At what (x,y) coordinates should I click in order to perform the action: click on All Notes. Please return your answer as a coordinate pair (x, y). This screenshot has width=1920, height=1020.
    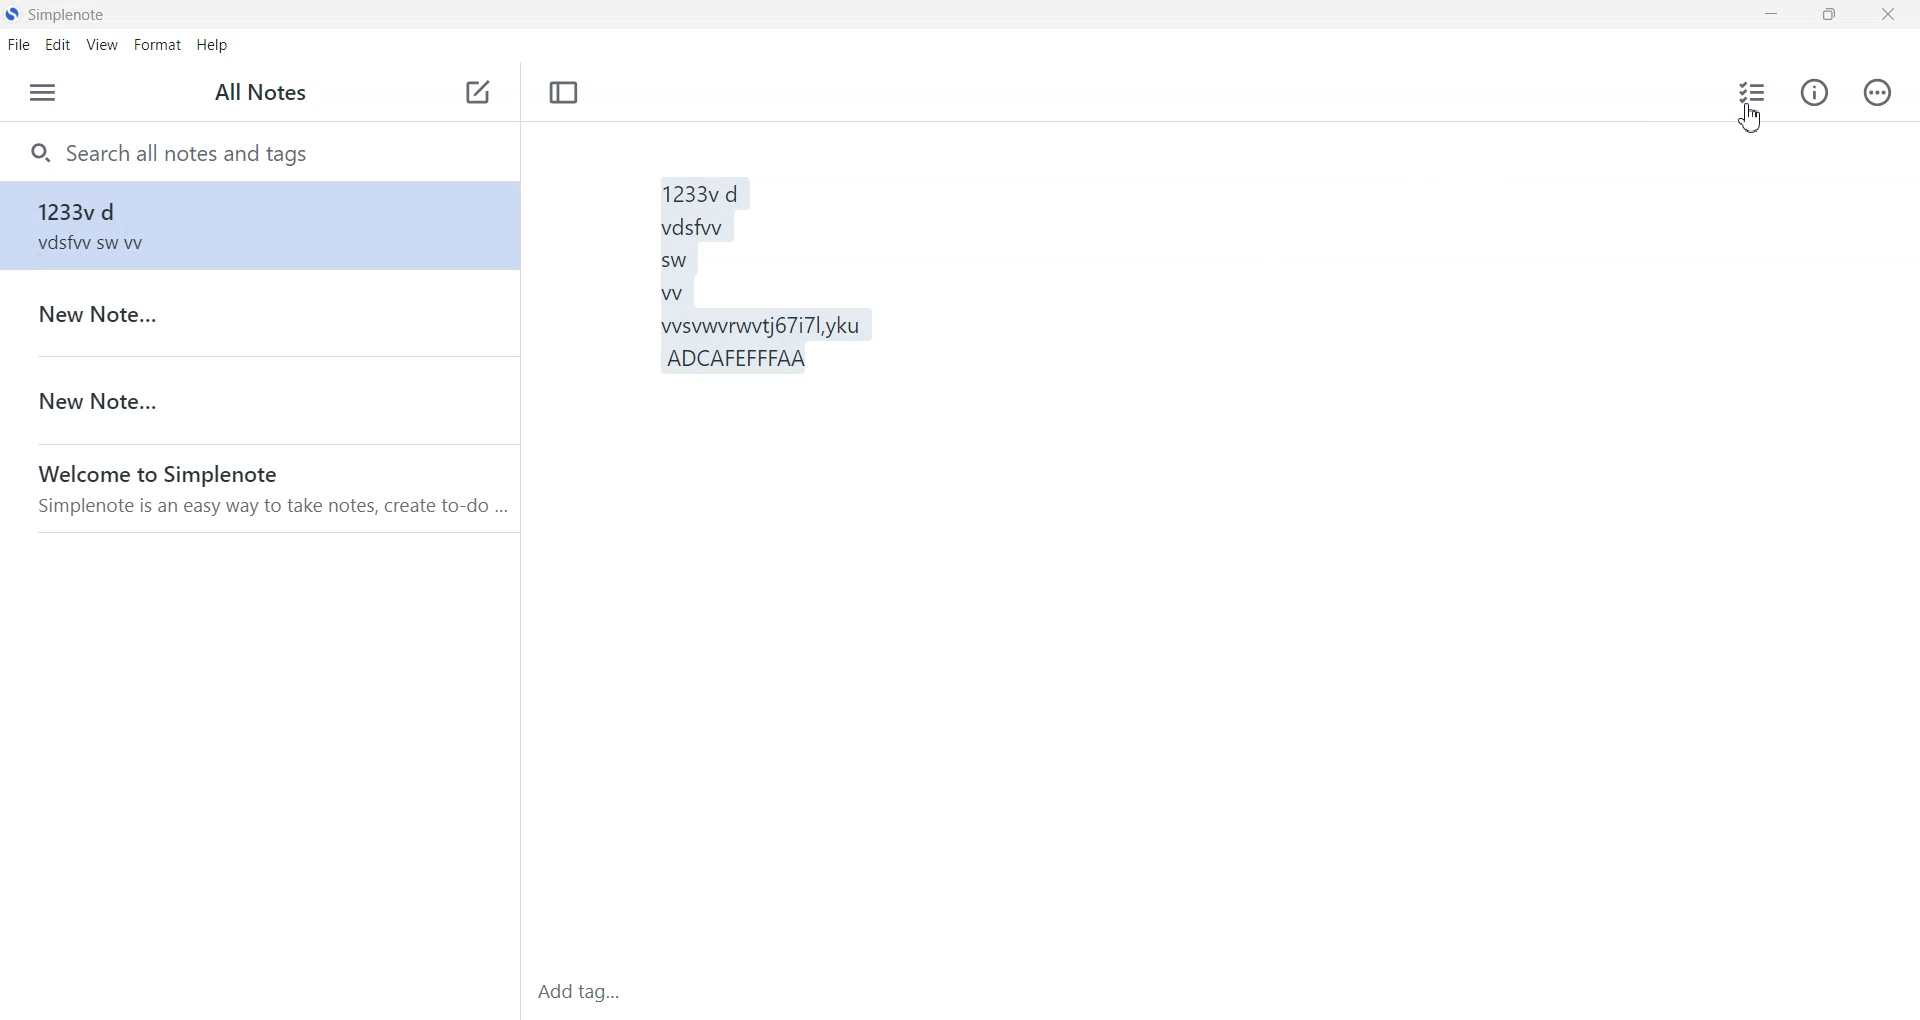
    Looking at the image, I should click on (262, 92).